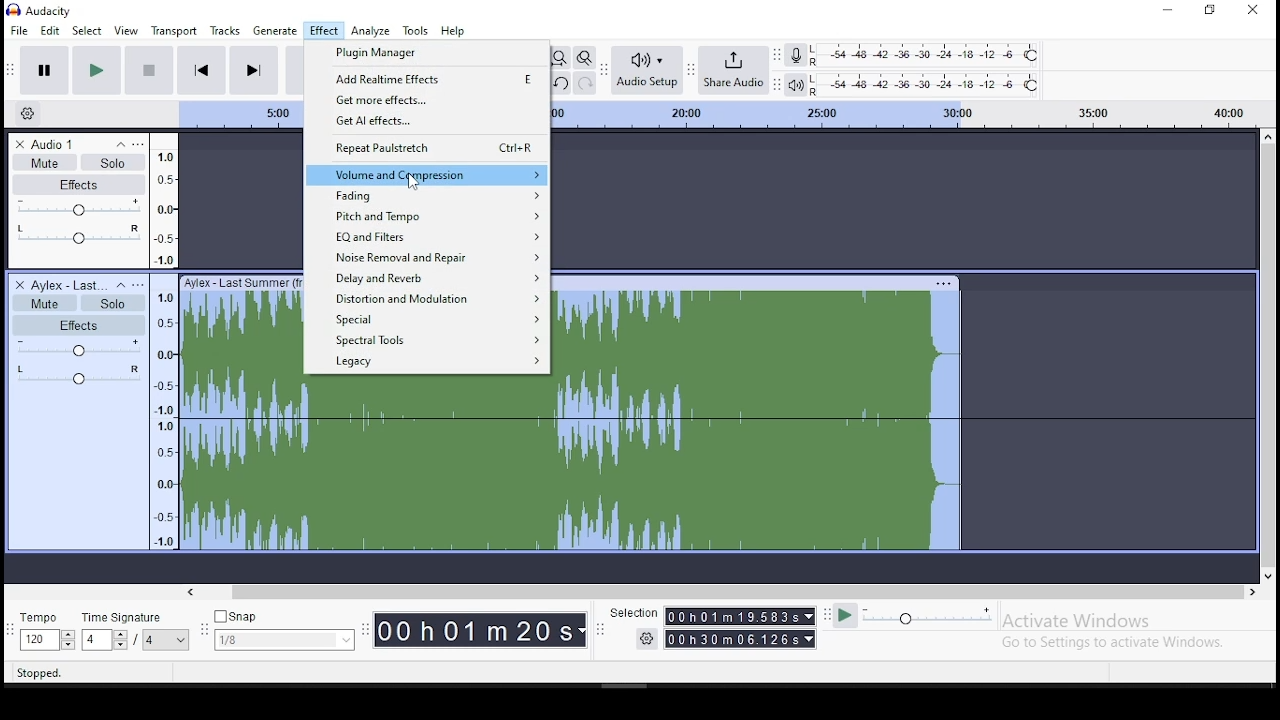 Image resolution: width=1280 pixels, height=720 pixels. Describe the element at coordinates (139, 142) in the screenshot. I see `open menu` at that location.